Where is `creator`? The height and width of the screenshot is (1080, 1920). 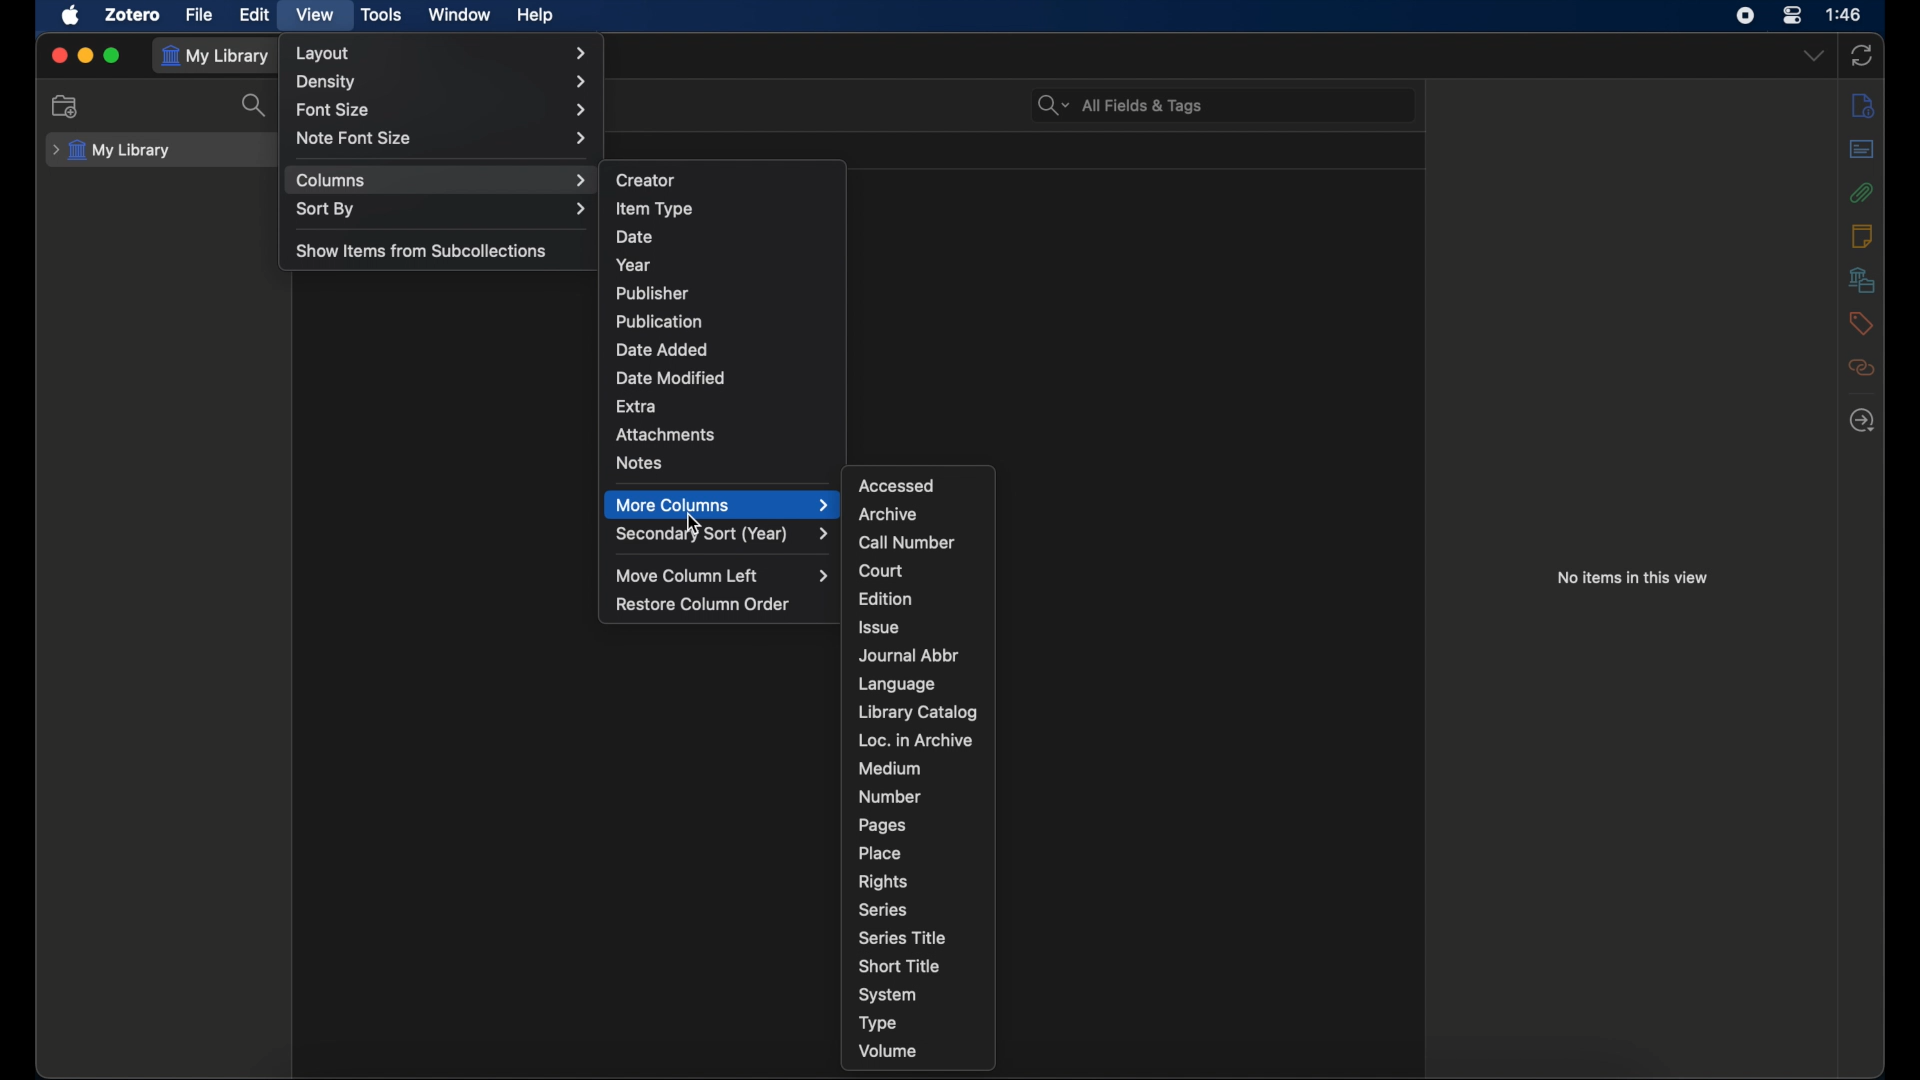 creator is located at coordinates (647, 179).